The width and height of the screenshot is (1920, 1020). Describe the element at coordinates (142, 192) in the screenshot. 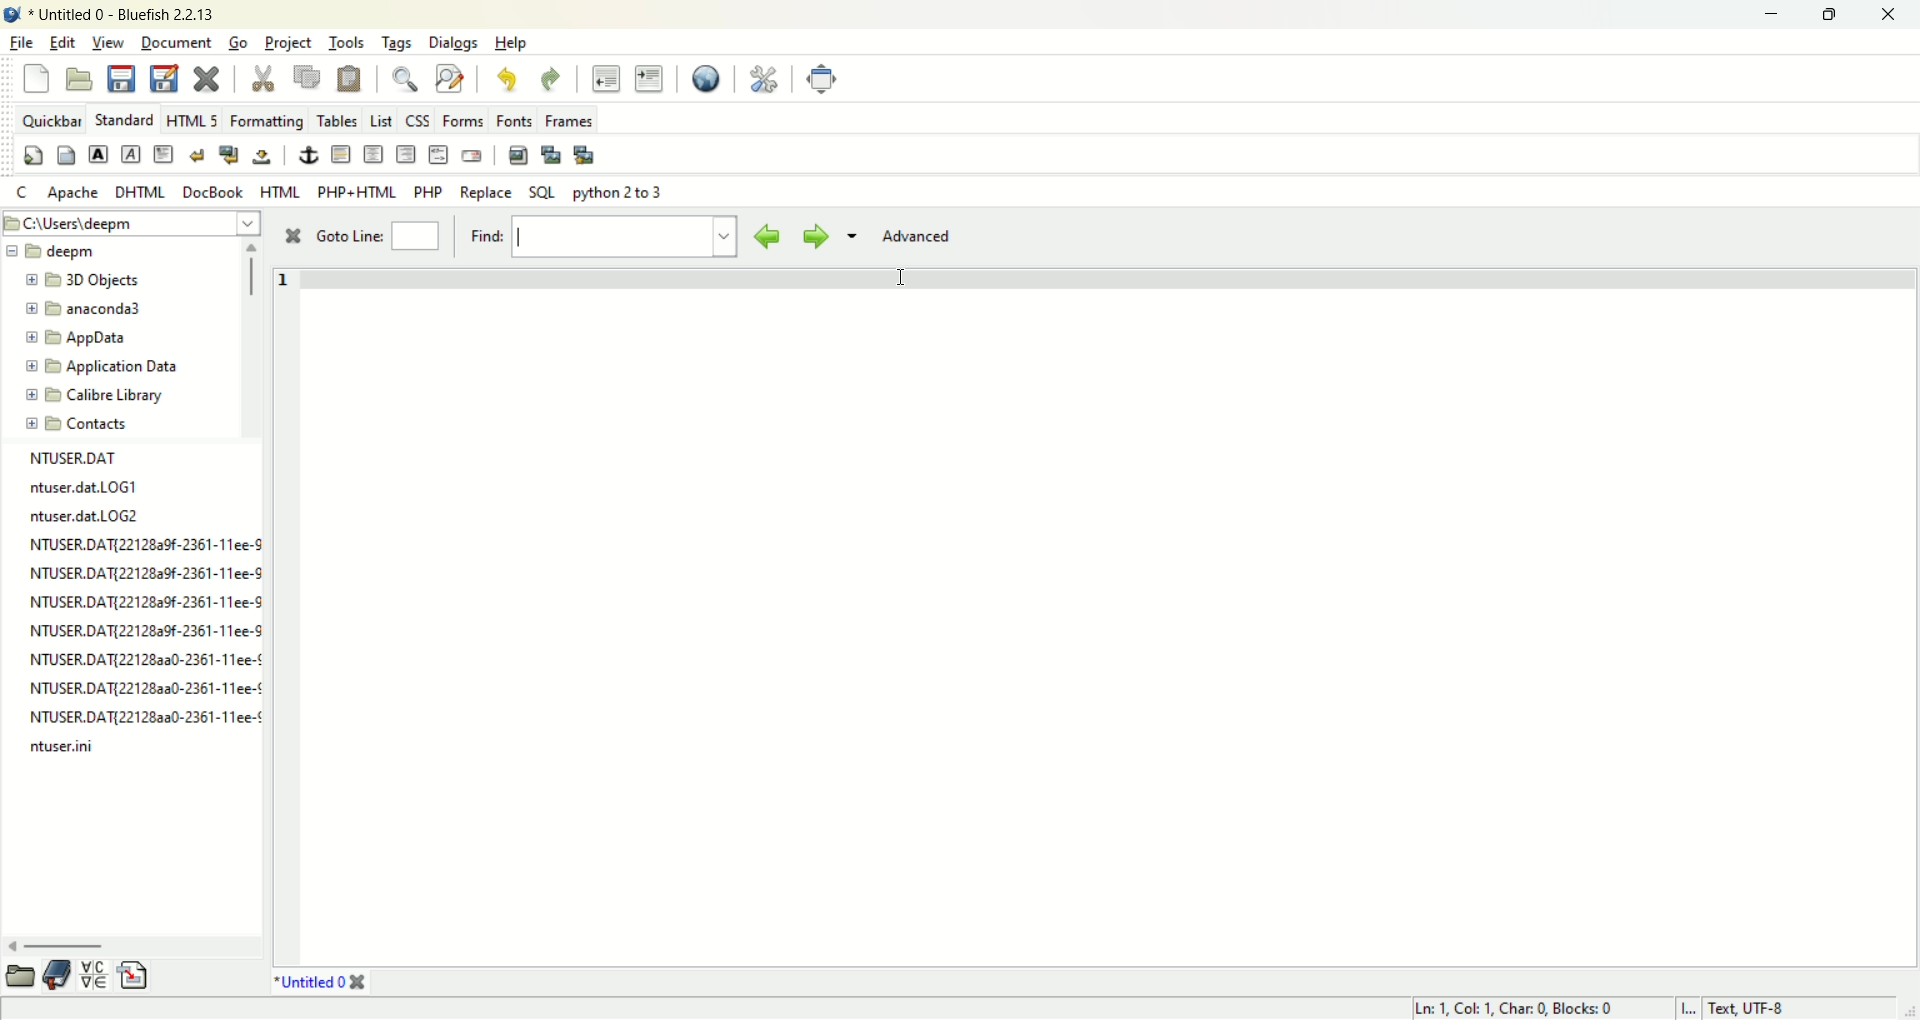

I see `DHTML` at that location.